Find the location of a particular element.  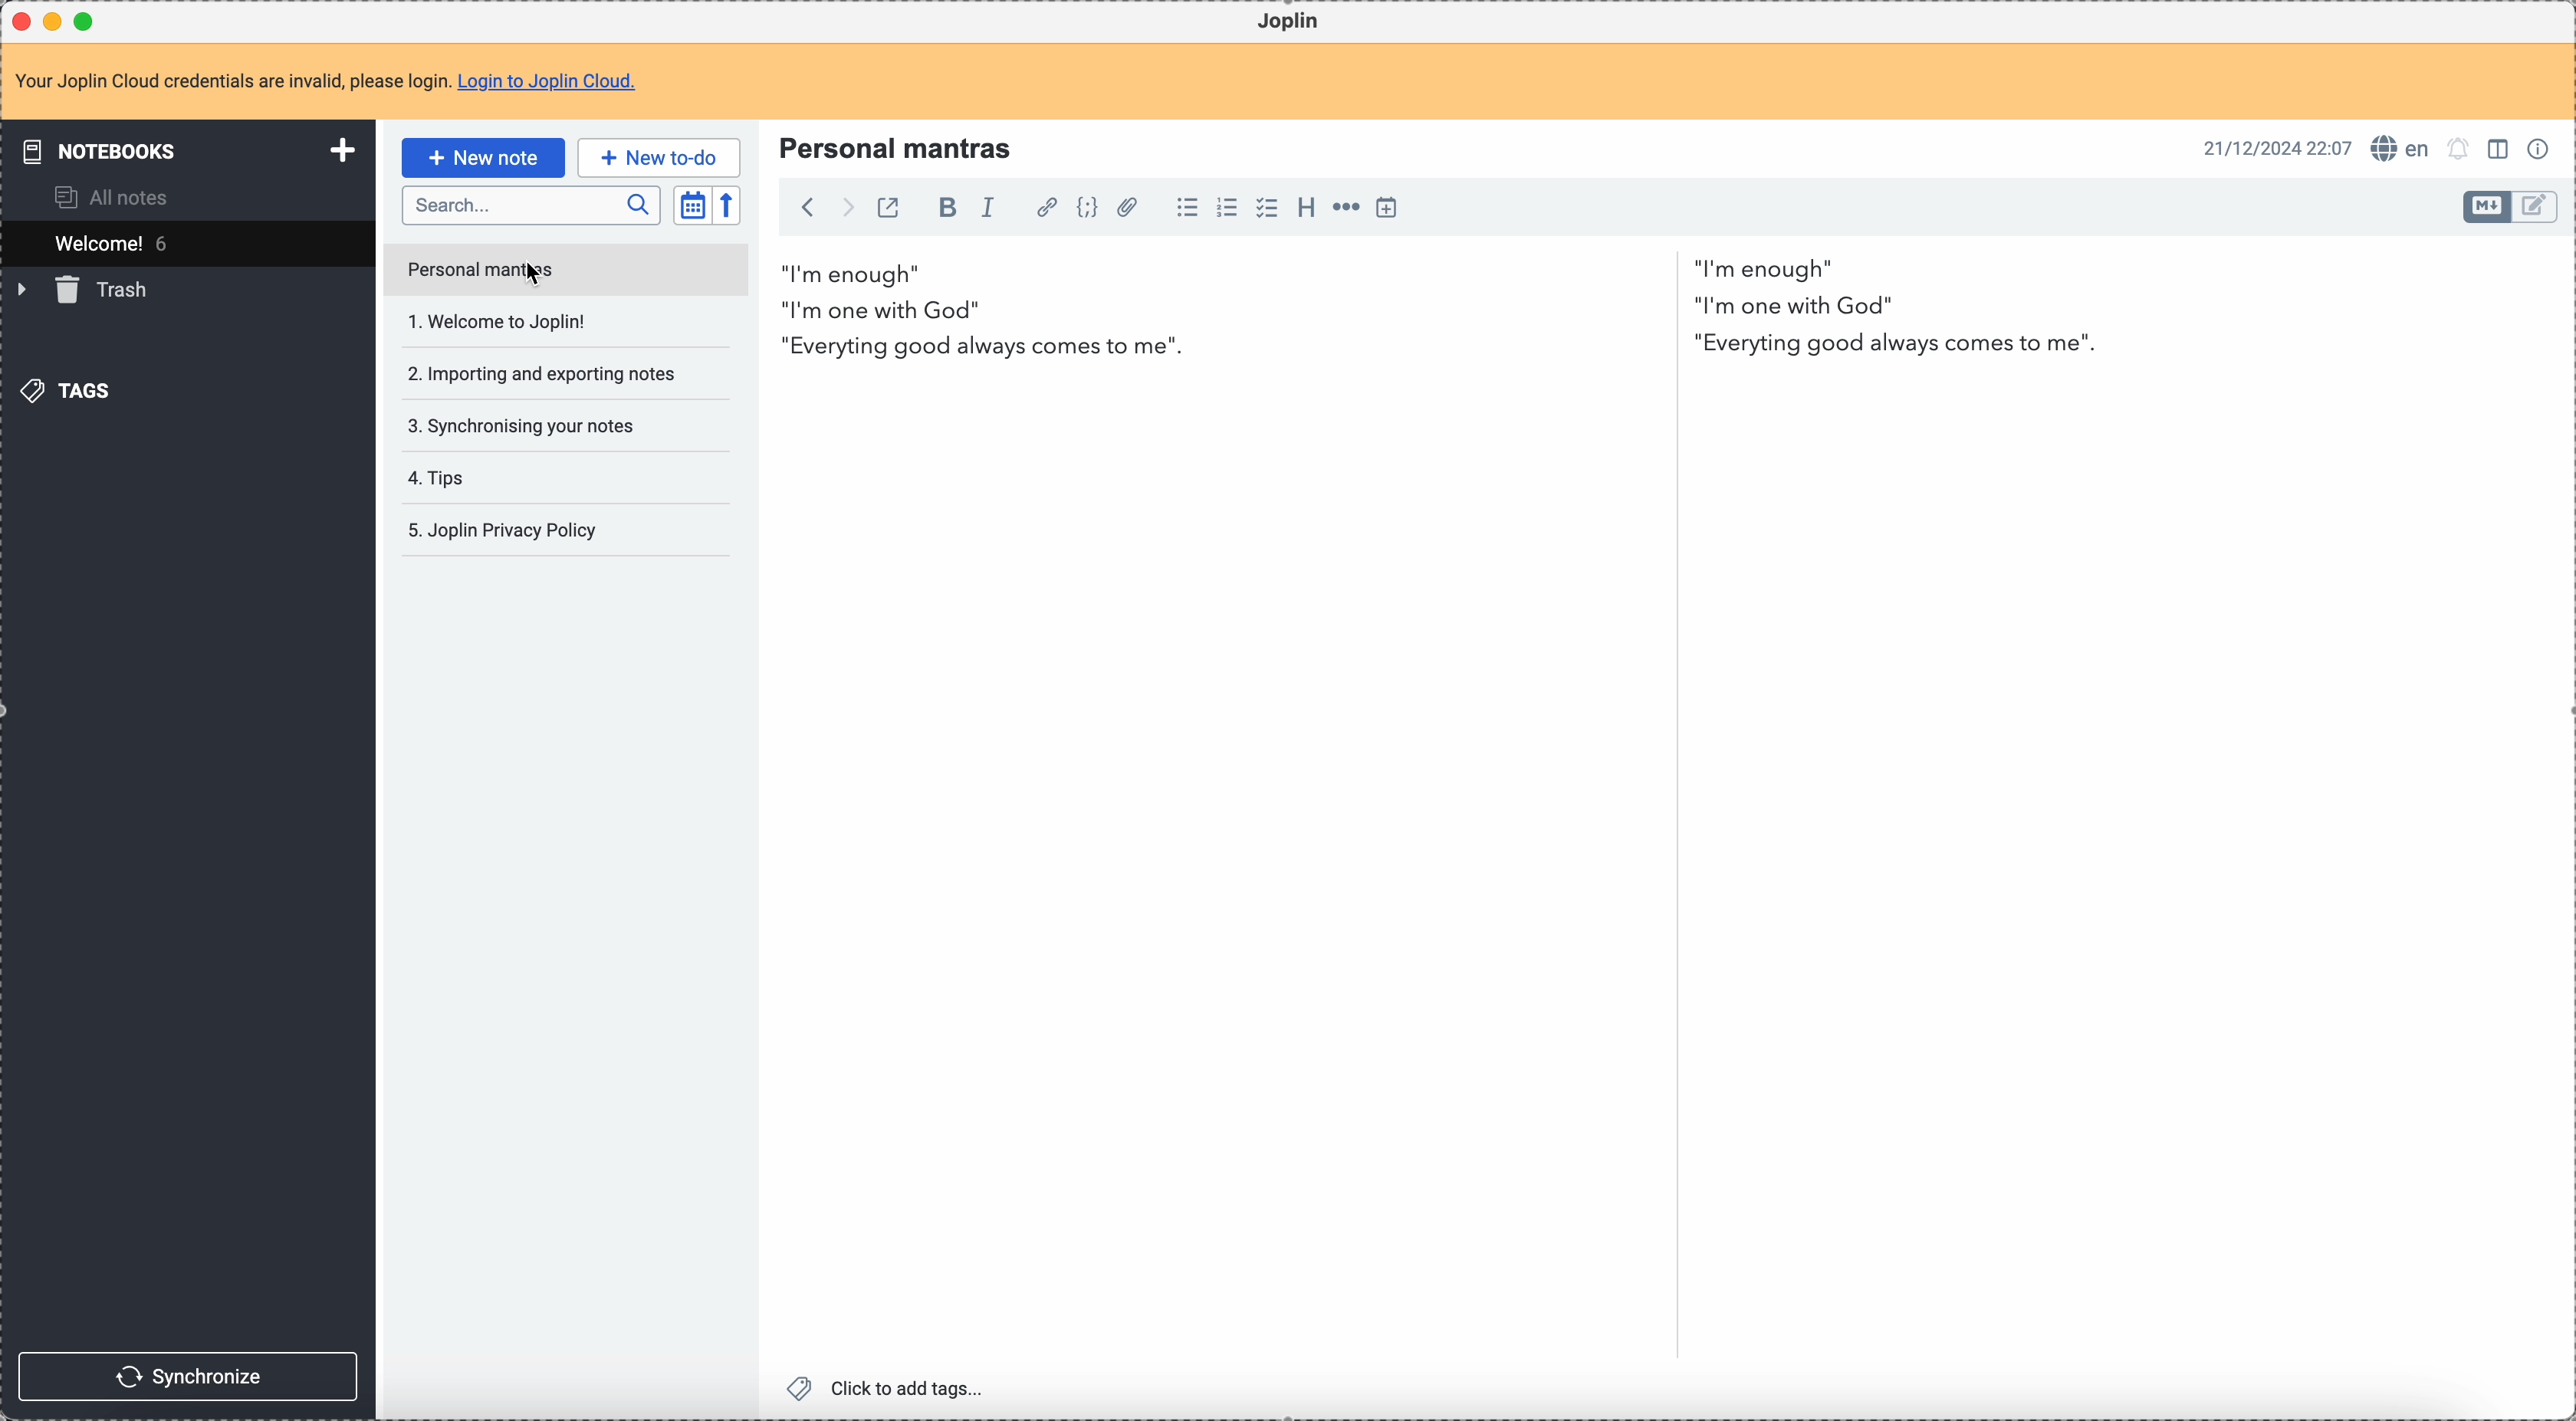

bold is located at coordinates (947, 209).